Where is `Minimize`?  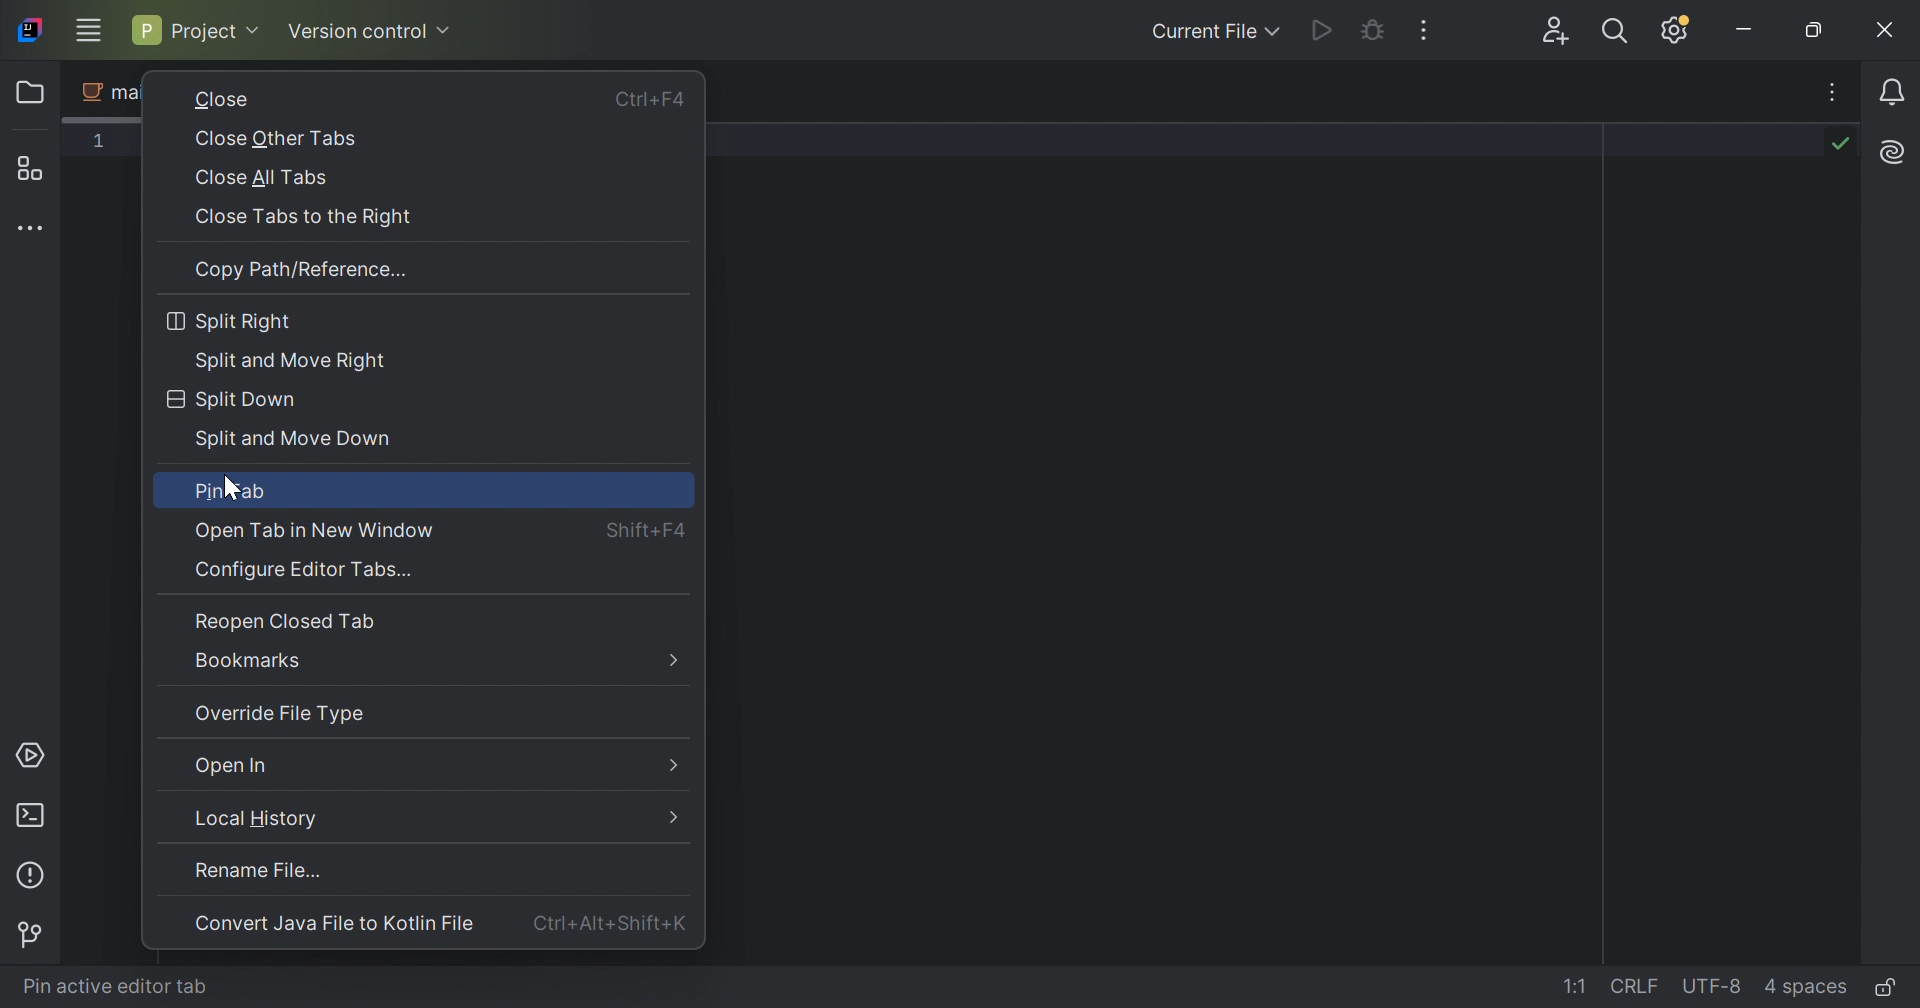
Minimize is located at coordinates (1745, 30).